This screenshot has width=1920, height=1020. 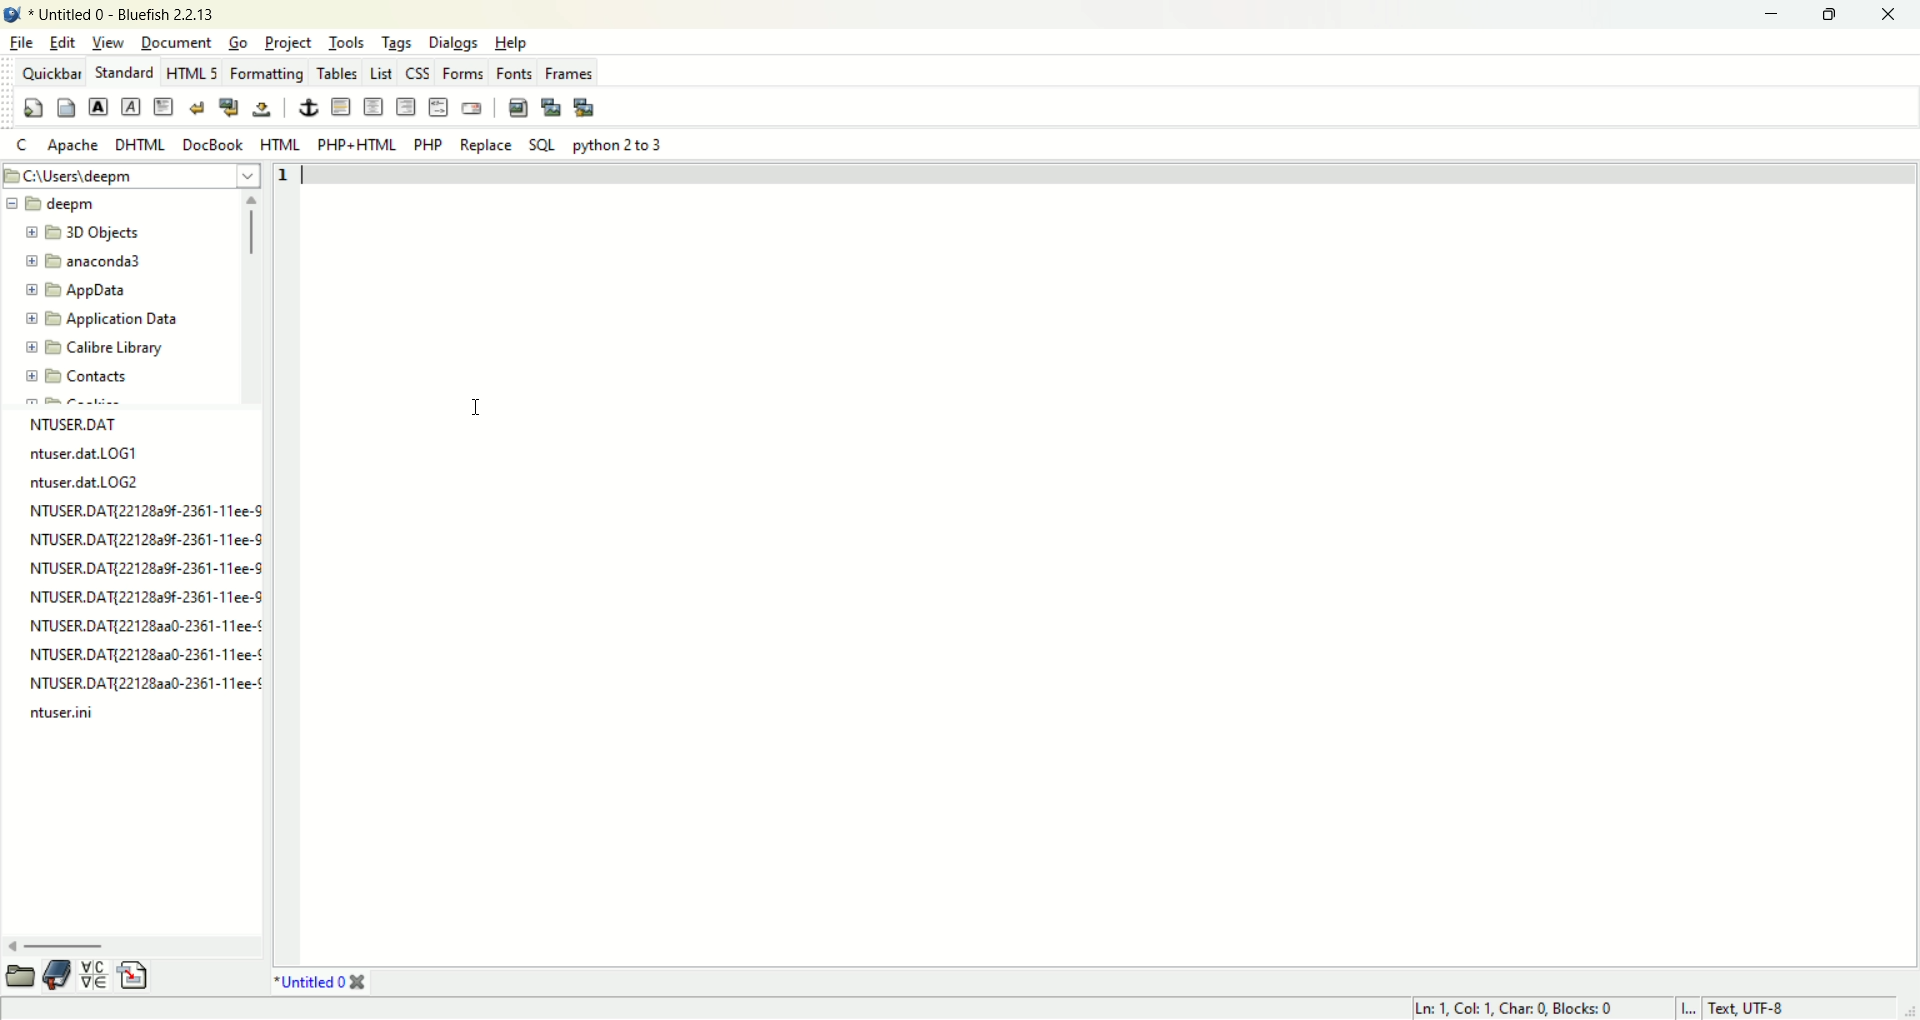 I want to click on NTUSER.DAT[221282a9f-2361-11ee-S, so click(x=145, y=511).